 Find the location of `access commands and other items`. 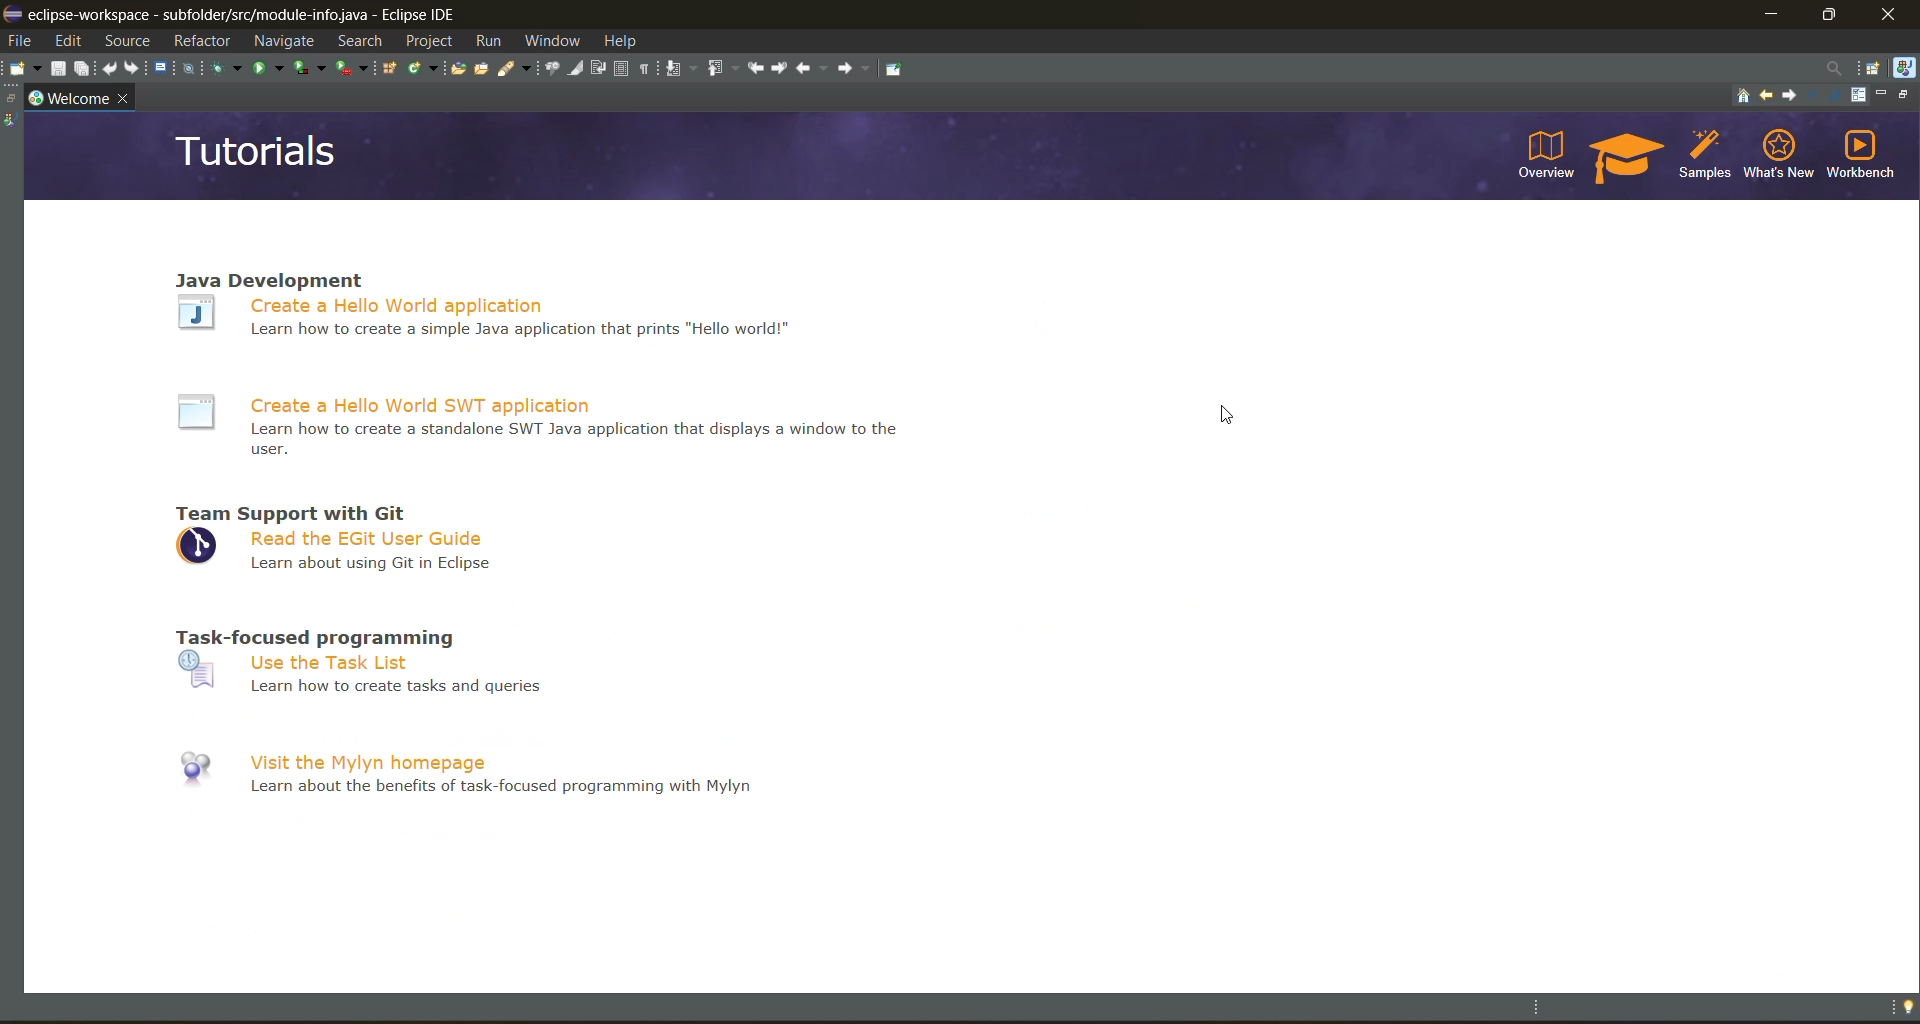

access commands and other items is located at coordinates (1835, 67).